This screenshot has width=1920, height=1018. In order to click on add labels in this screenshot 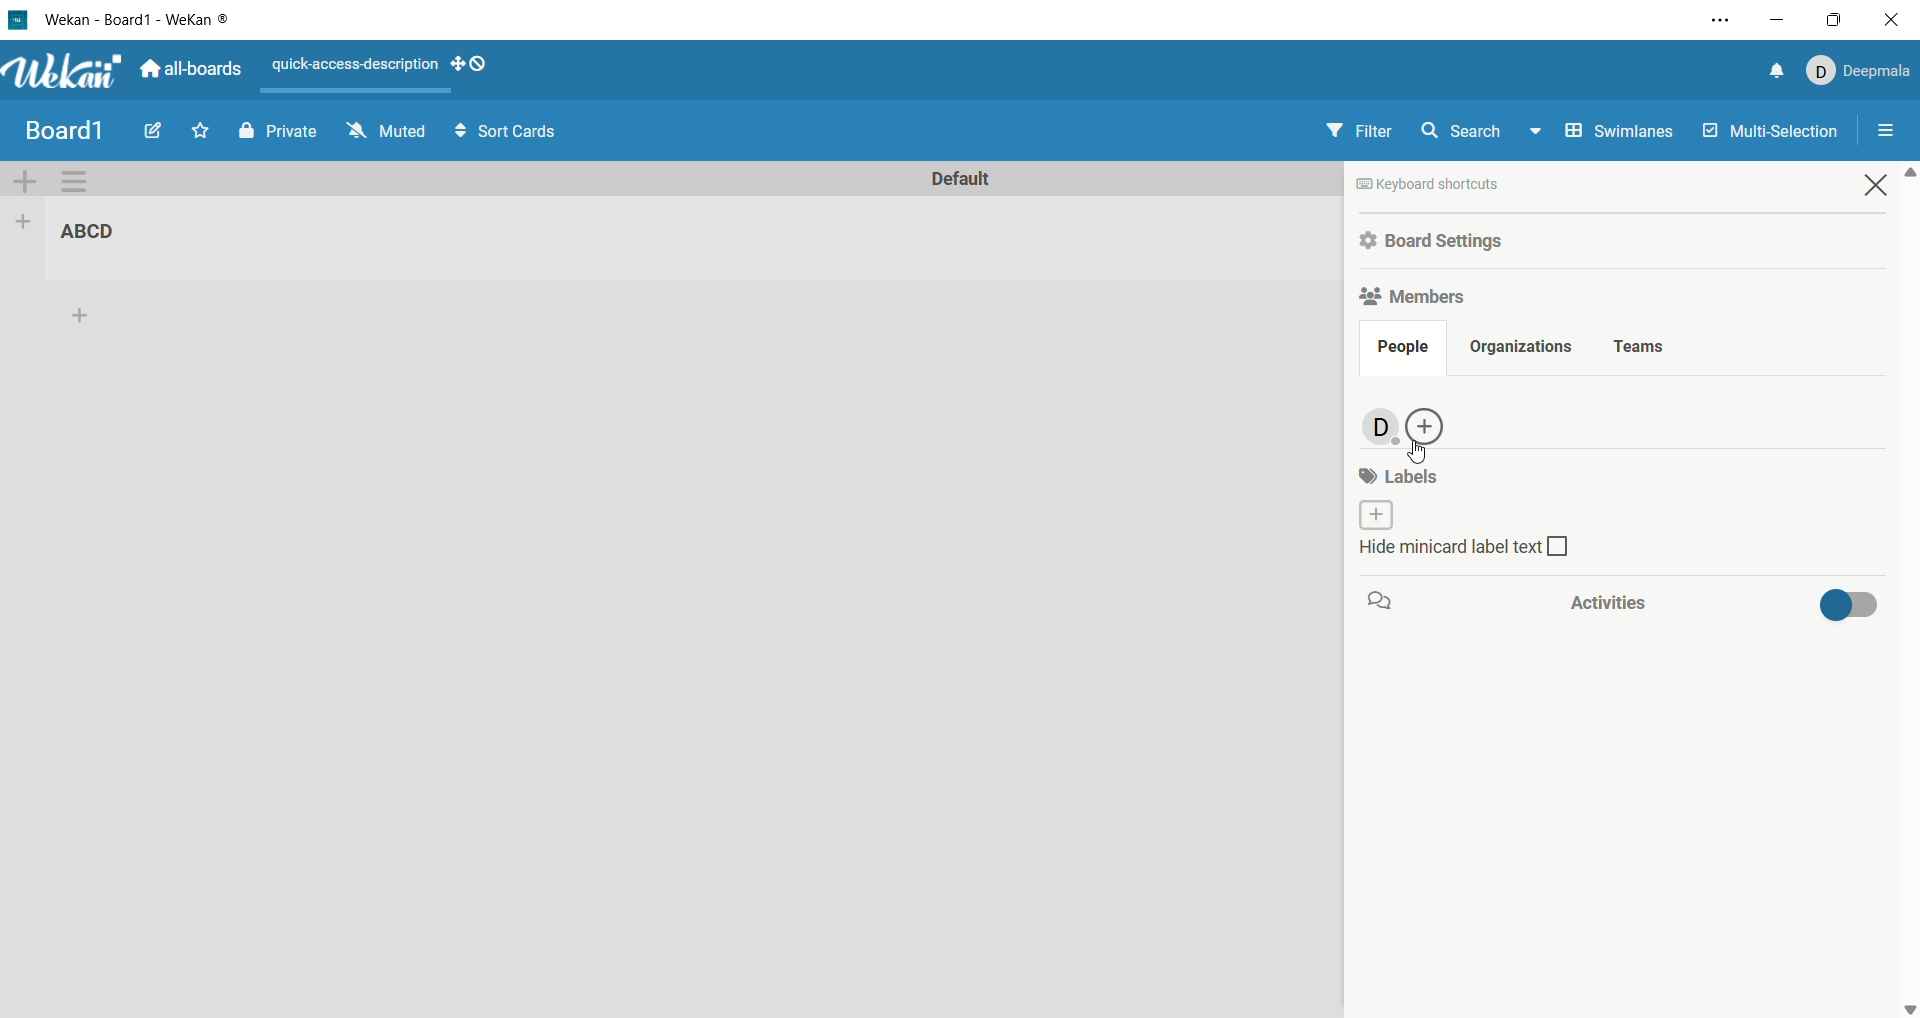, I will do `click(1381, 517)`.